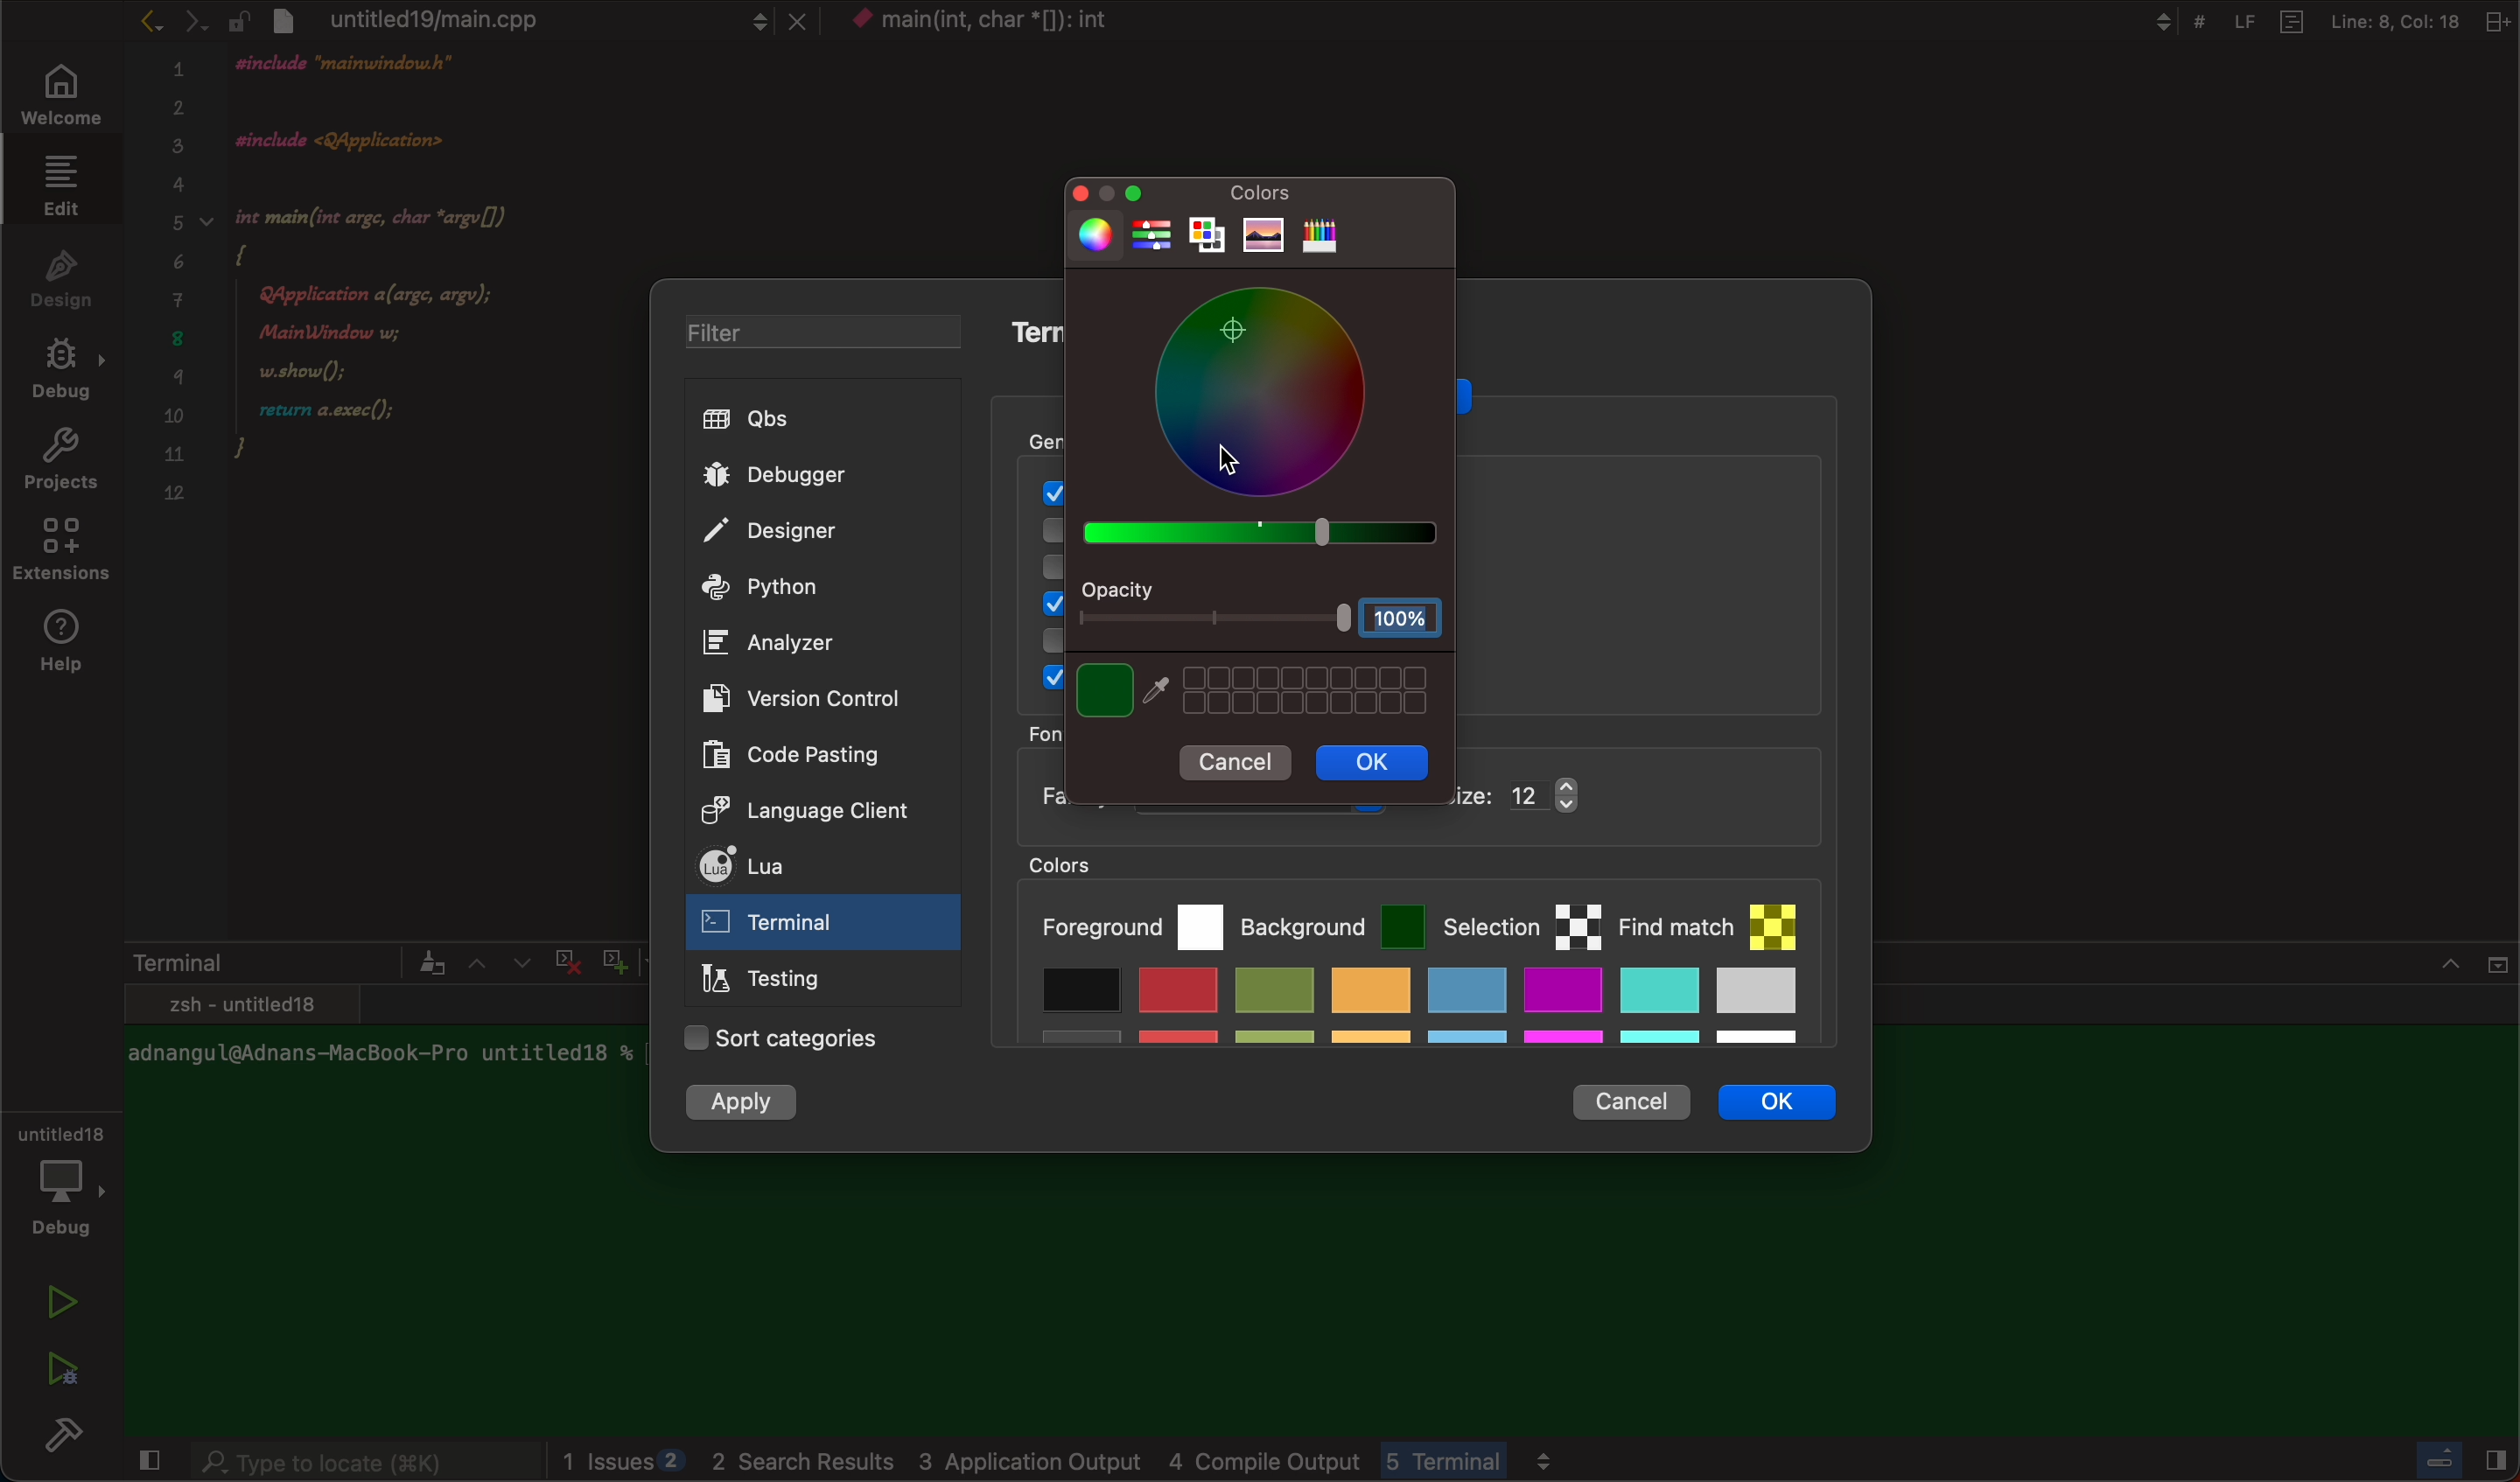 The image size is (2520, 1482). Describe the element at coordinates (2450, 1456) in the screenshot. I see `close bar` at that location.